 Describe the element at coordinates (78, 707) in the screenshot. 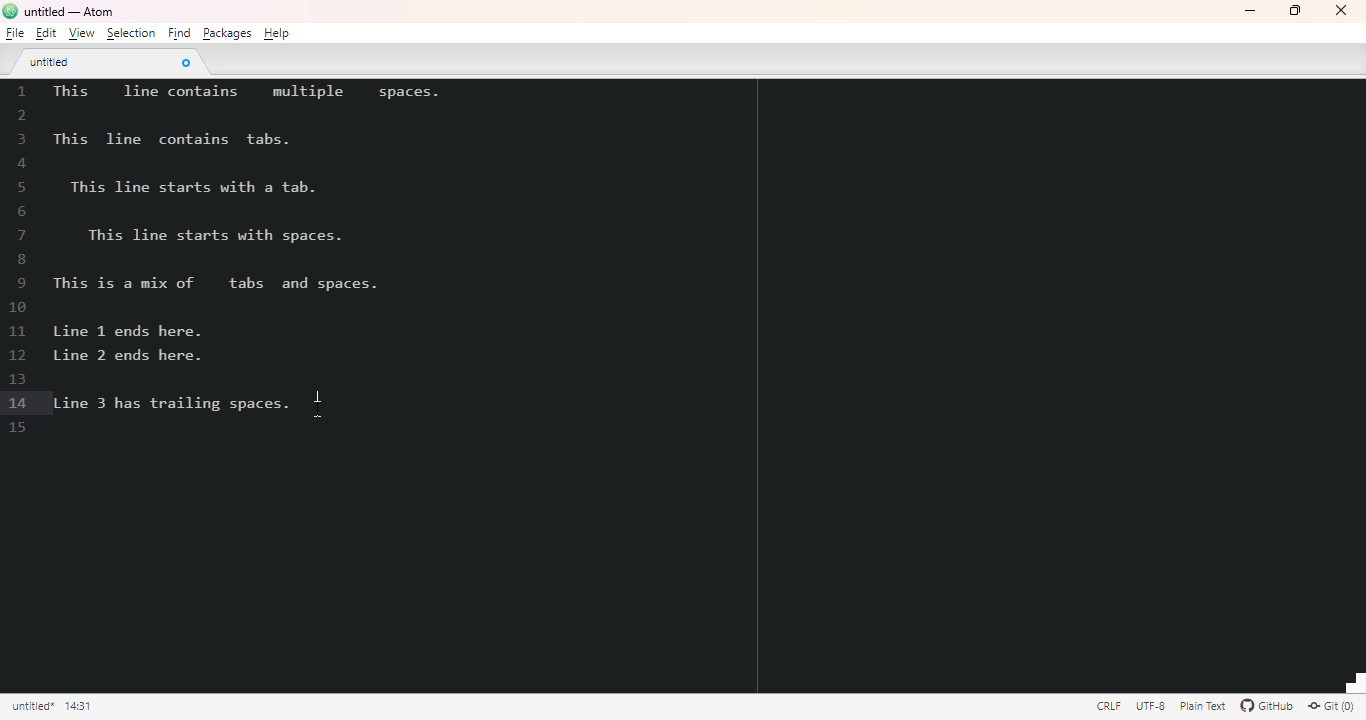

I see `line 14, column 31` at that location.